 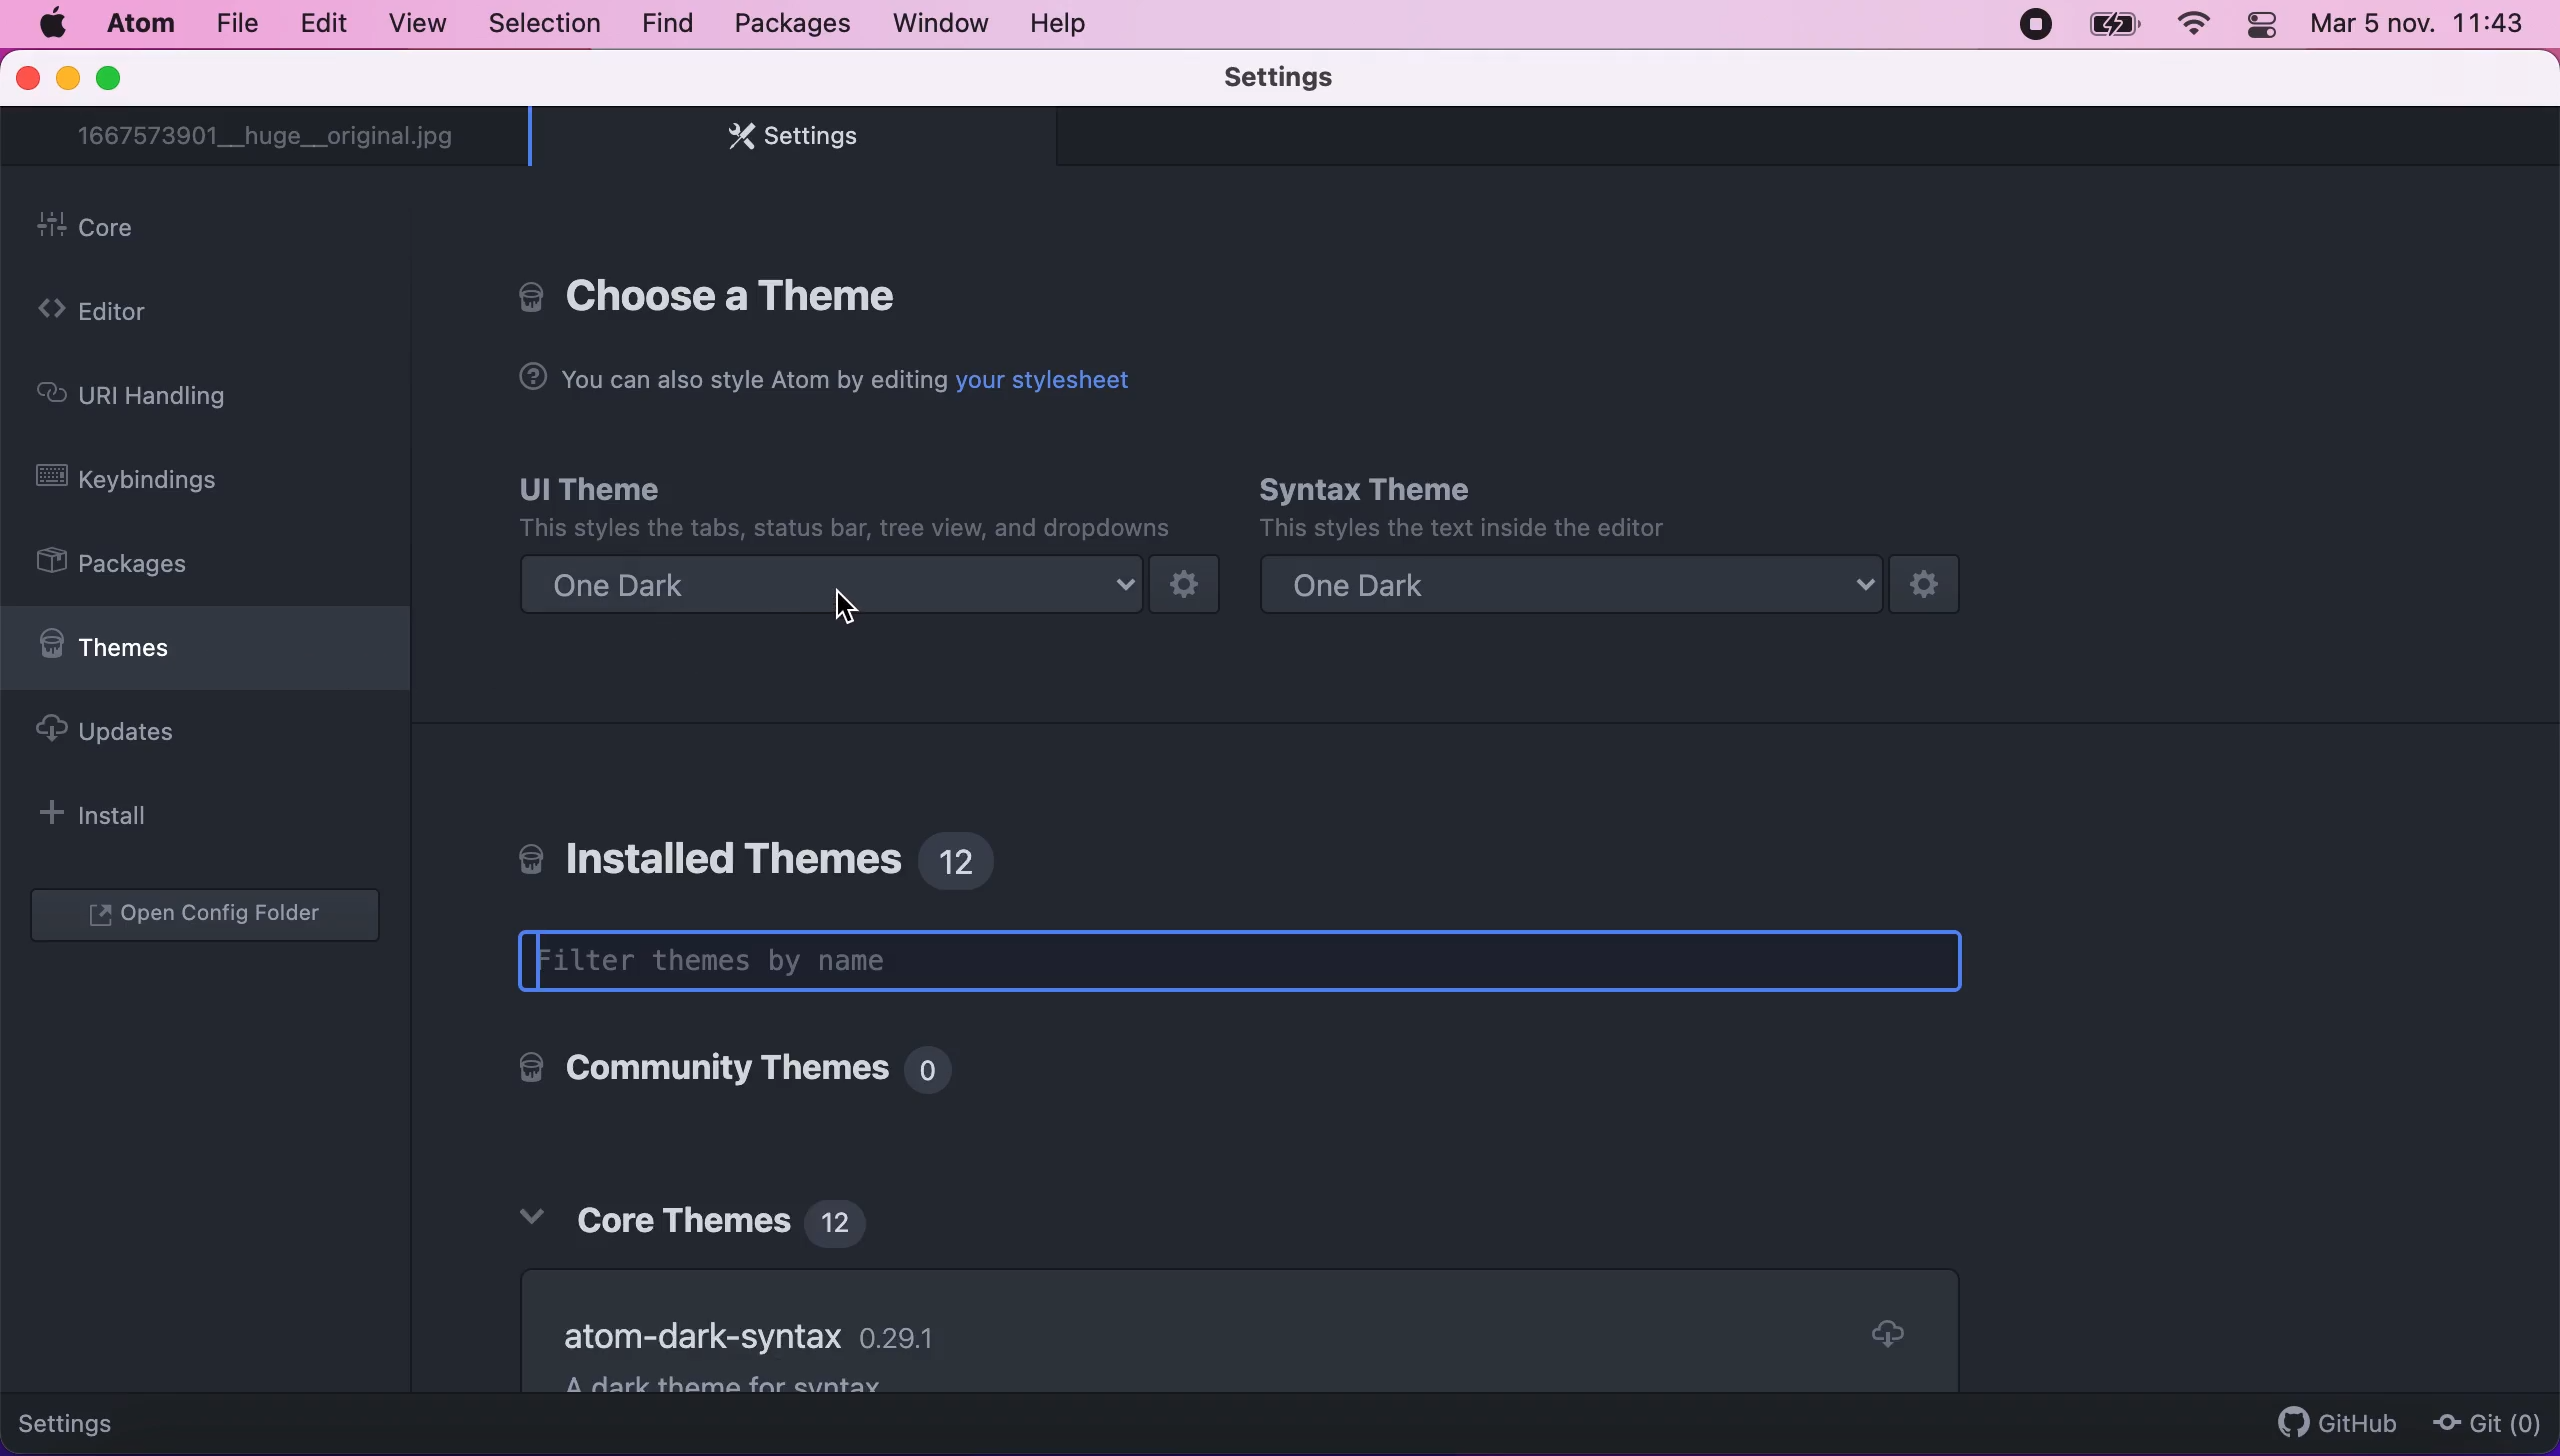 What do you see at coordinates (2194, 27) in the screenshot?
I see `wifi` at bounding box center [2194, 27].